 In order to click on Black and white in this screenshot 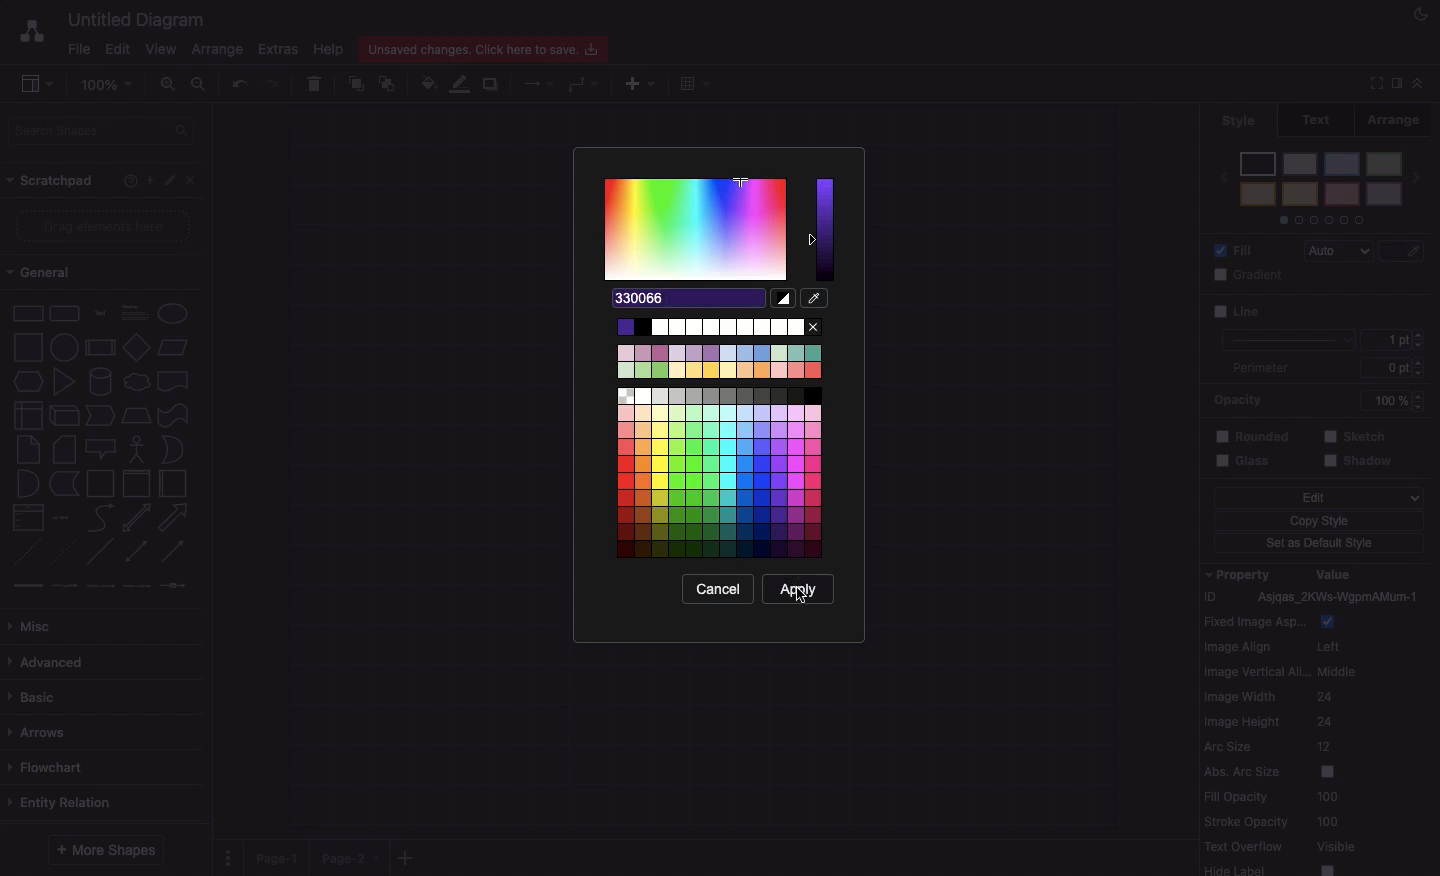, I will do `click(783, 298)`.